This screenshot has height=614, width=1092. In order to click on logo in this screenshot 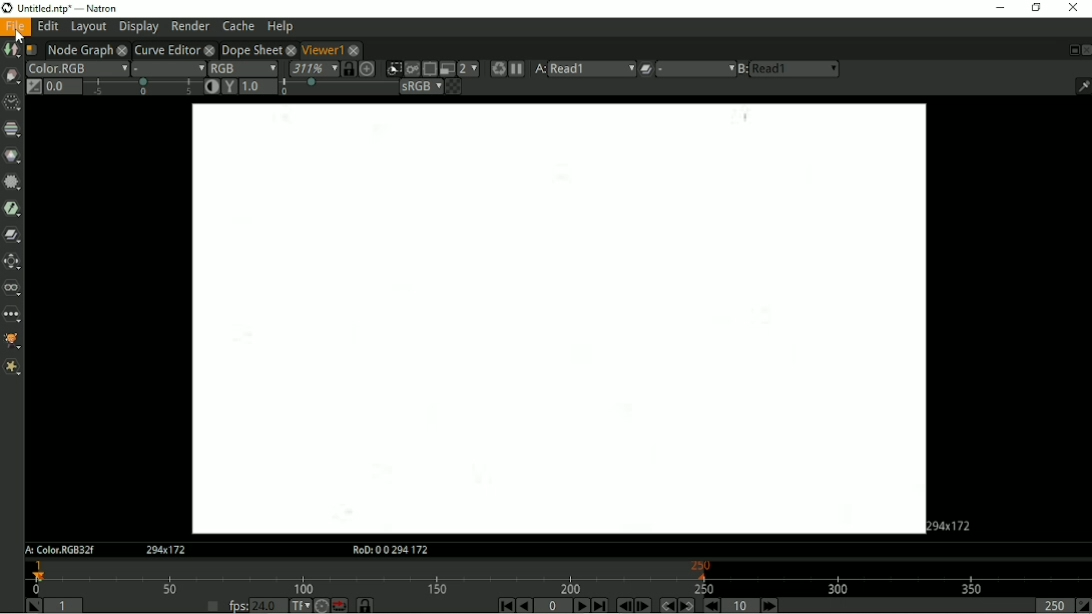, I will do `click(7, 8)`.